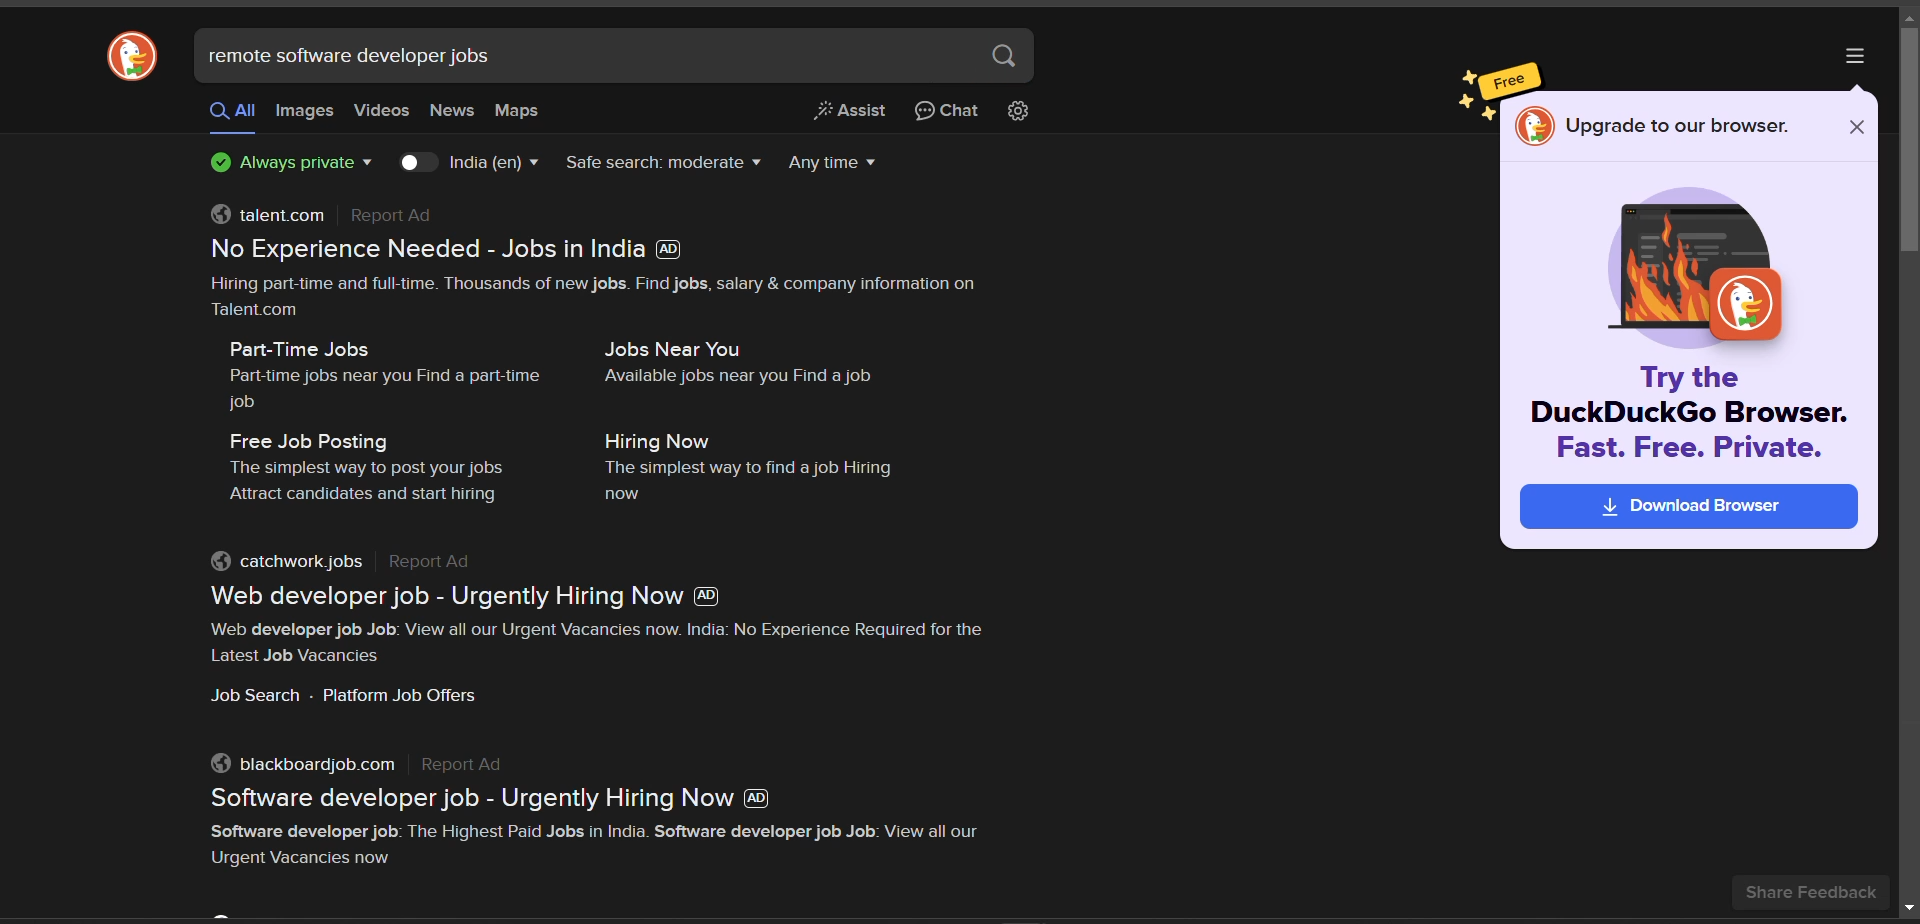  What do you see at coordinates (672, 346) in the screenshot?
I see `Jobs Near You` at bounding box center [672, 346].